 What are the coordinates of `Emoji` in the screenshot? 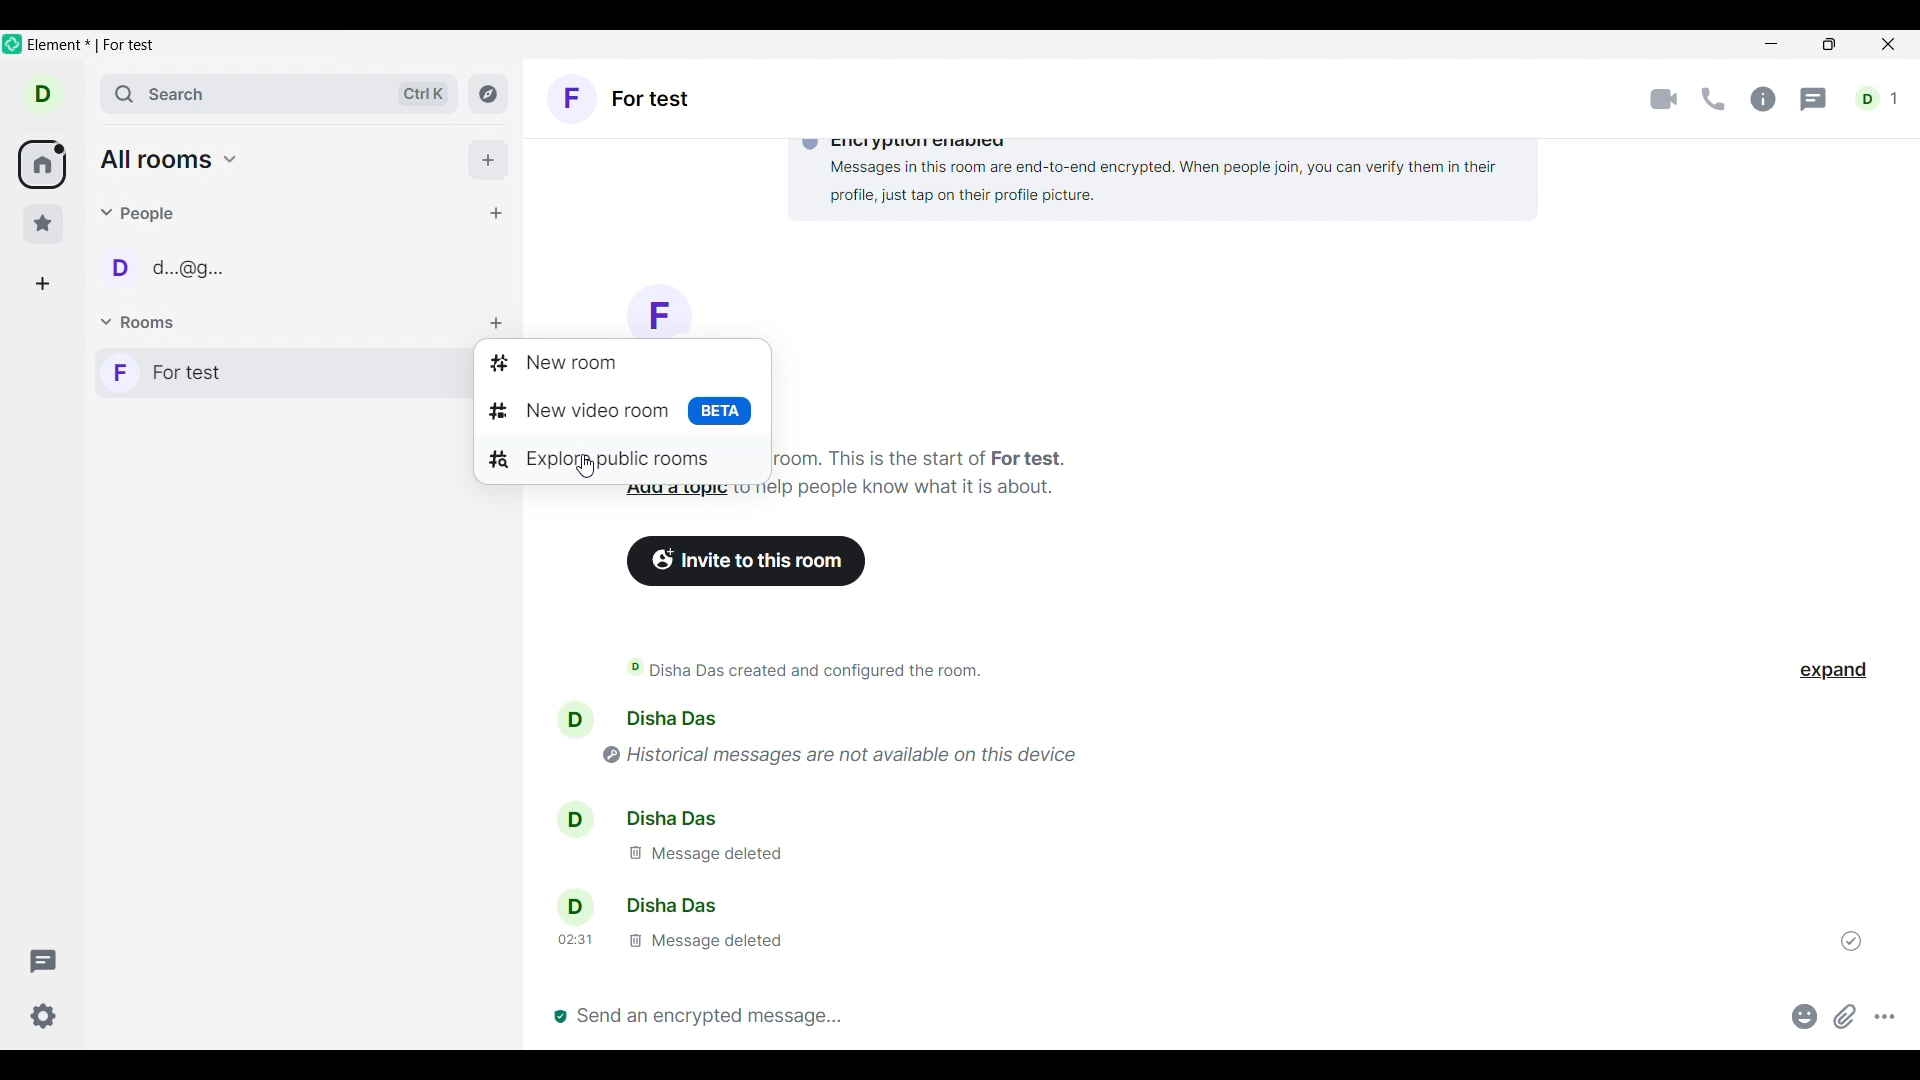 It's located at (1805, 1016).